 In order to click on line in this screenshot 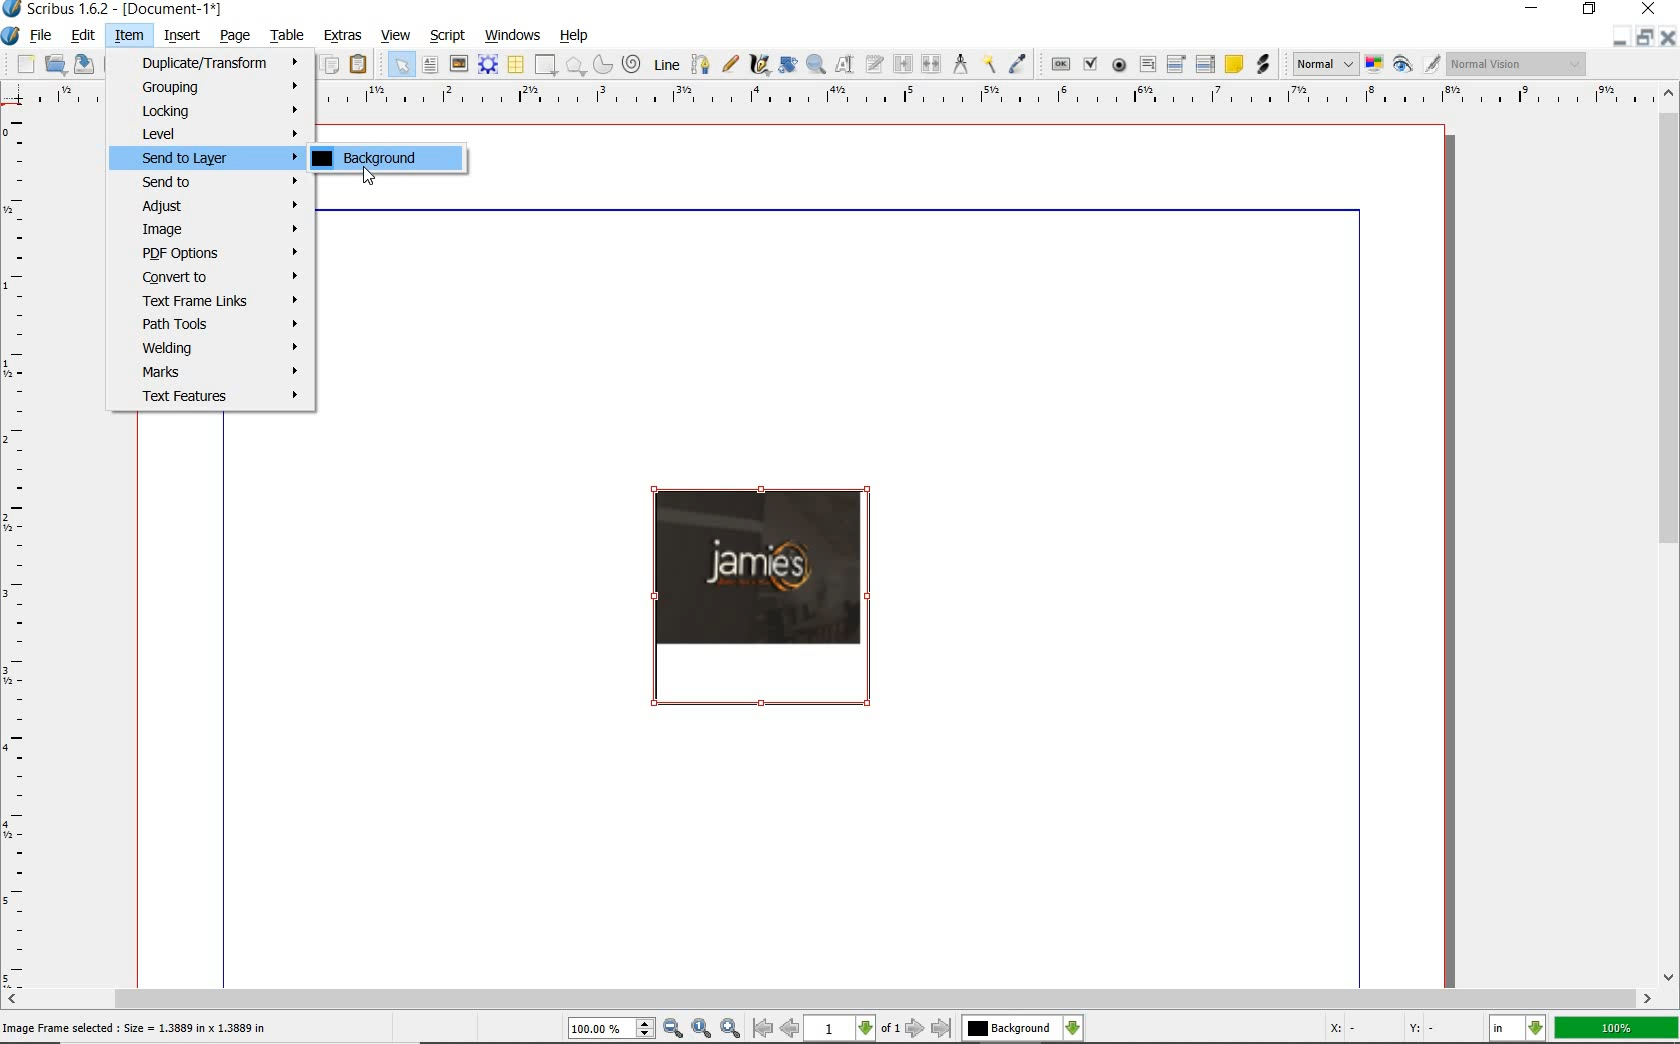, I will do `click(667, 63)`.